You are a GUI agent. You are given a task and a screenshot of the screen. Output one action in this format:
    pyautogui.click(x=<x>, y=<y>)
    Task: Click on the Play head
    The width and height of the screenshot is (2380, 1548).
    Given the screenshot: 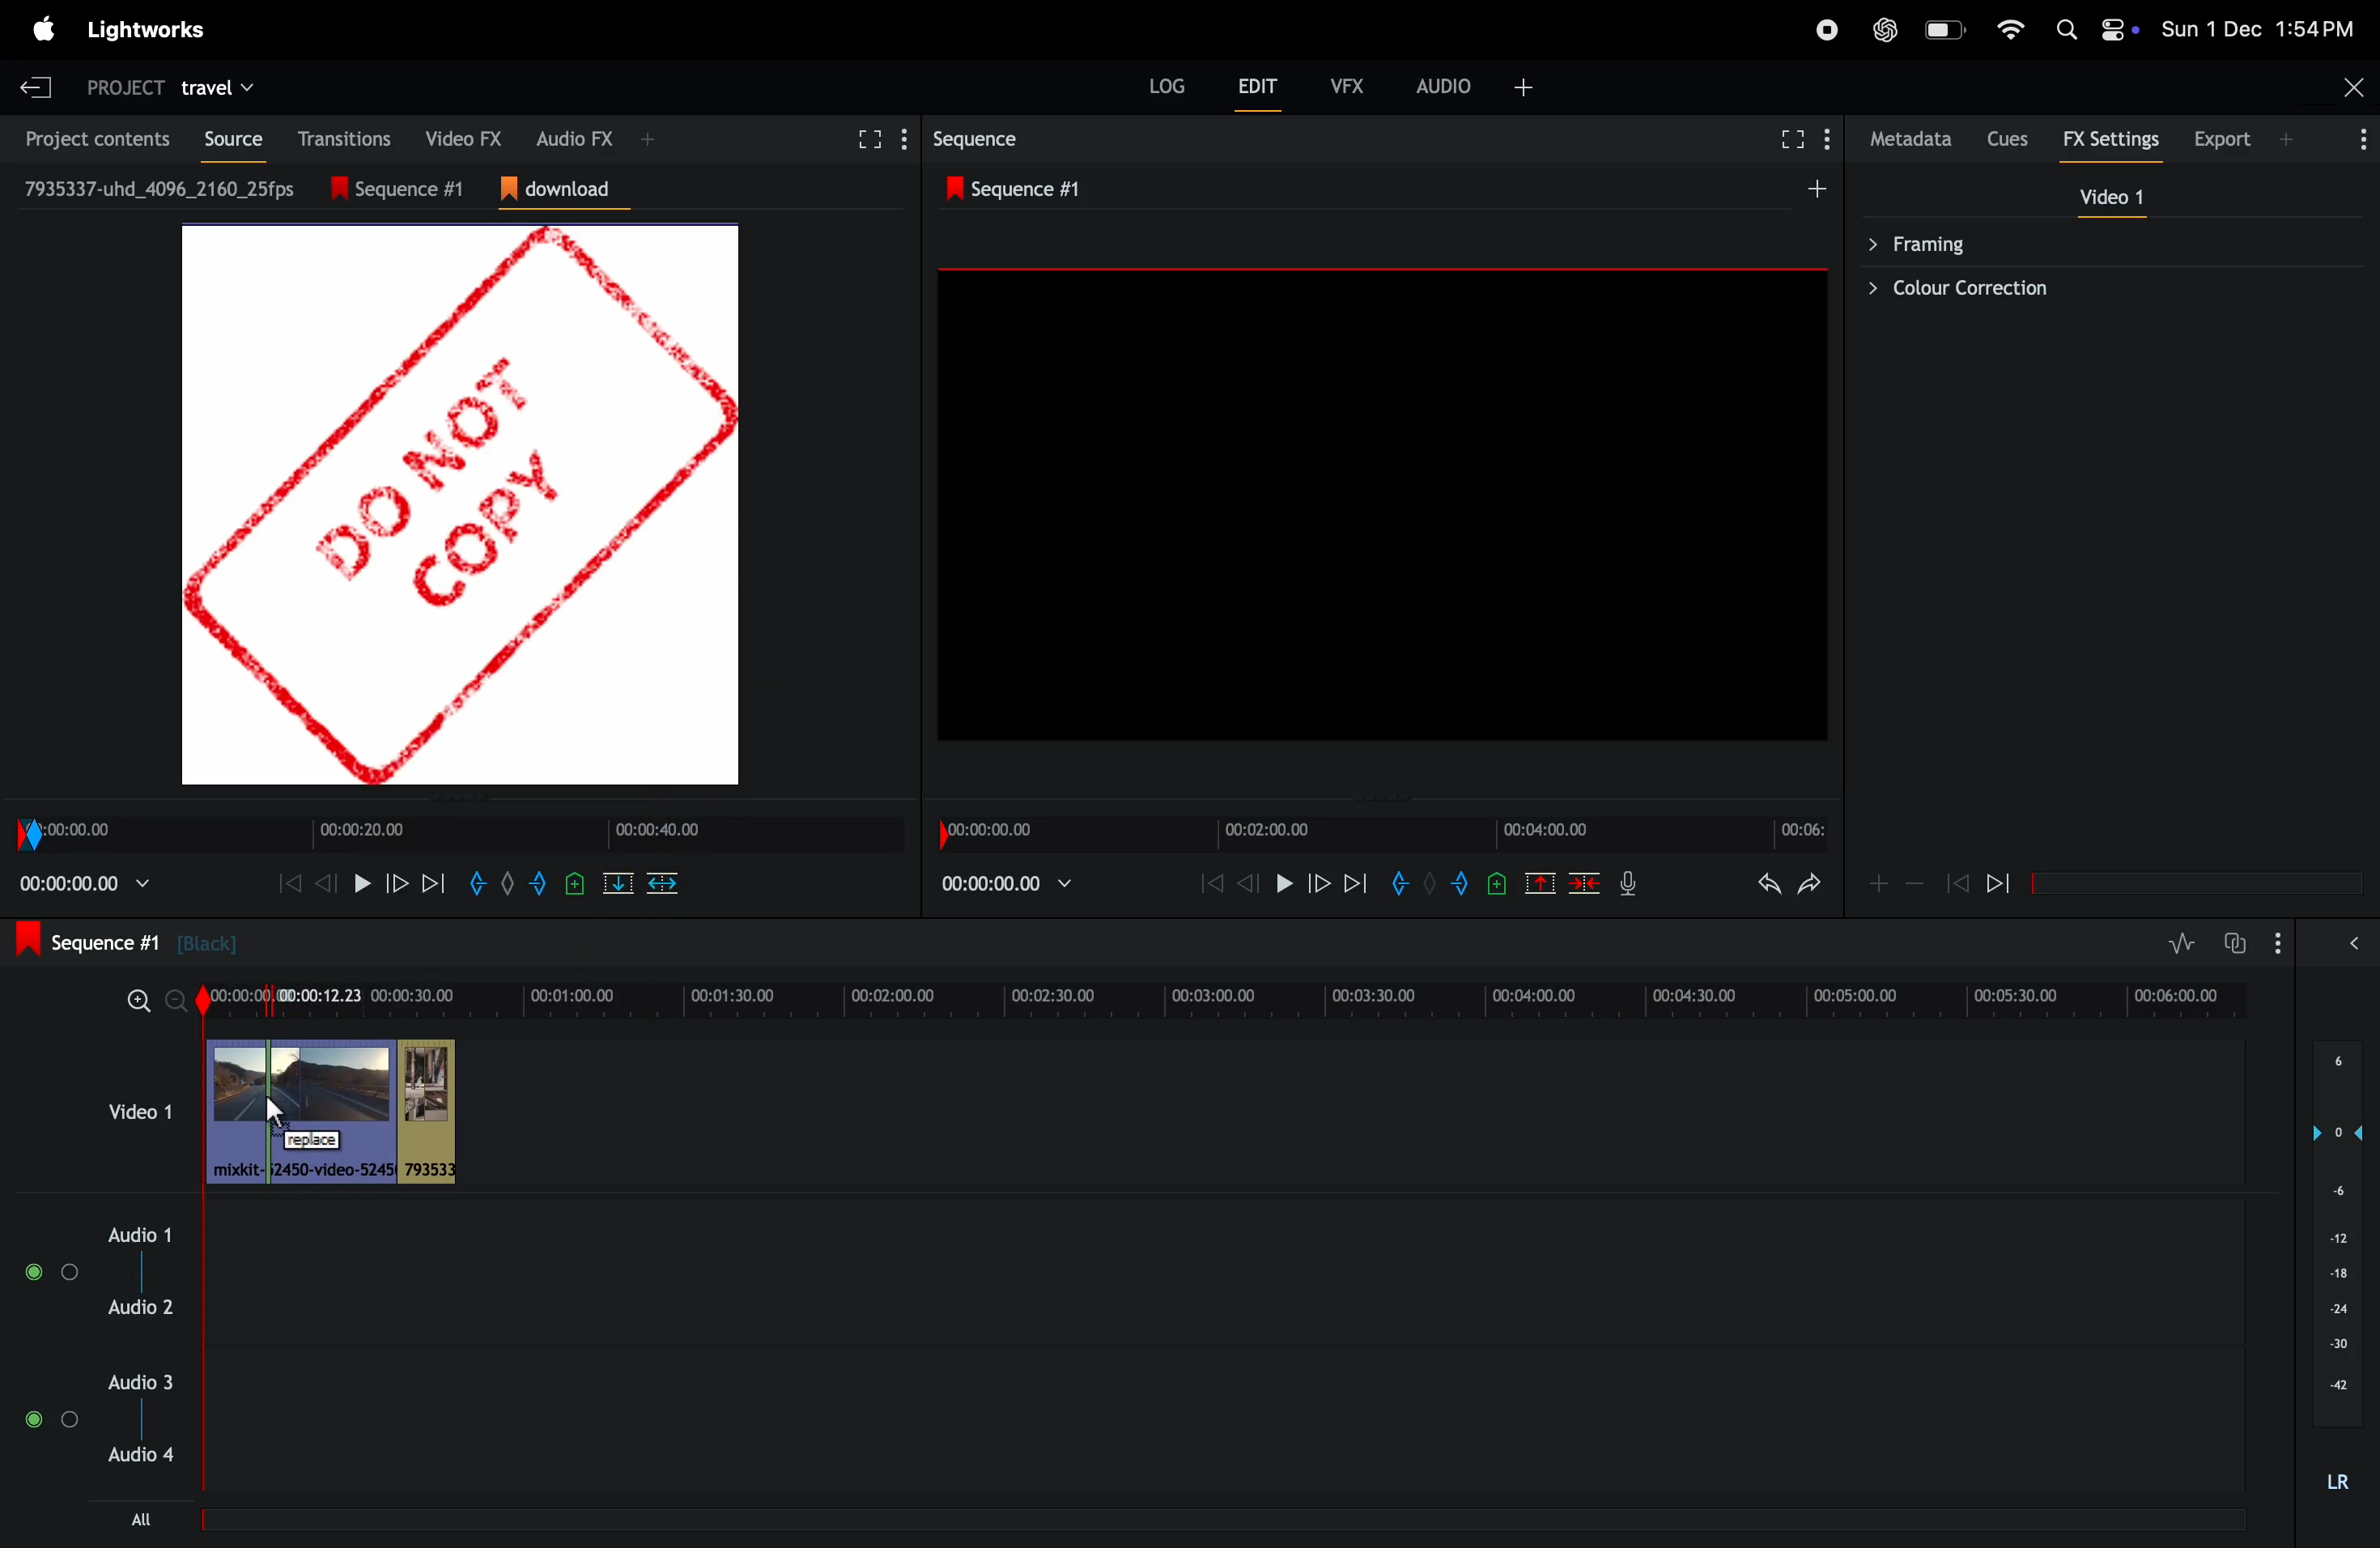 What is the action you would take?
    pyautogui.click(x=203, y=1236)
    